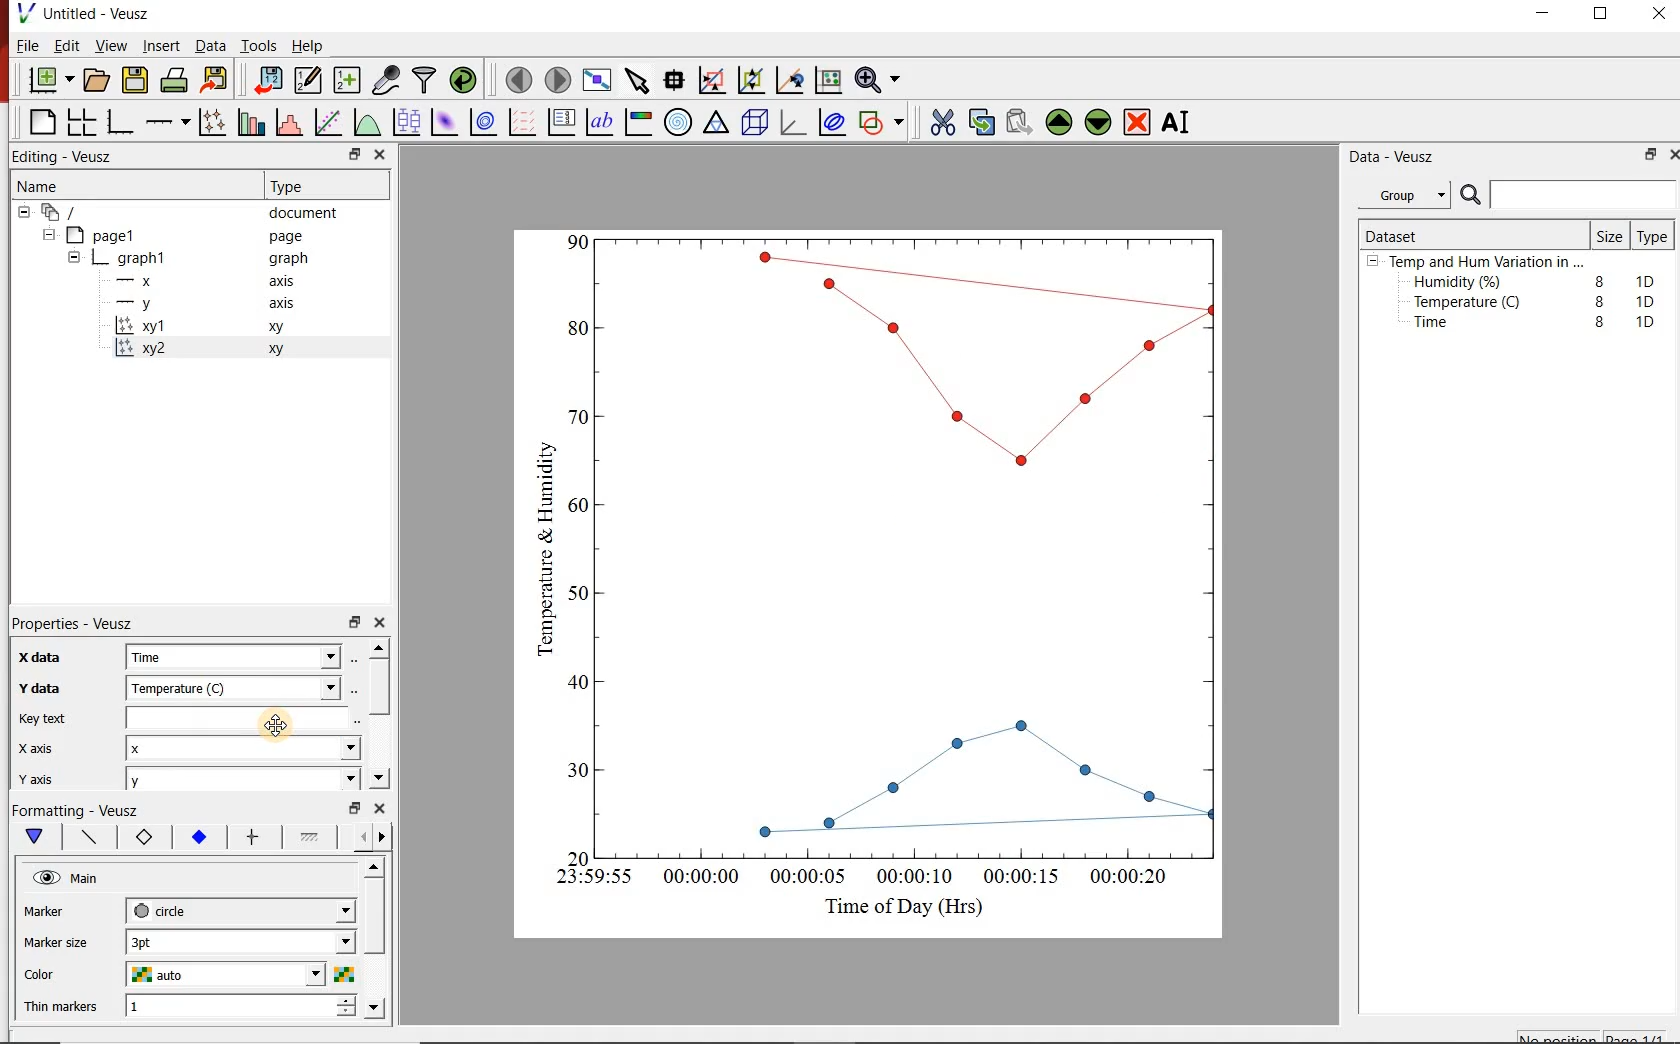  I want to click on hide sub menu, so click(52, 237).